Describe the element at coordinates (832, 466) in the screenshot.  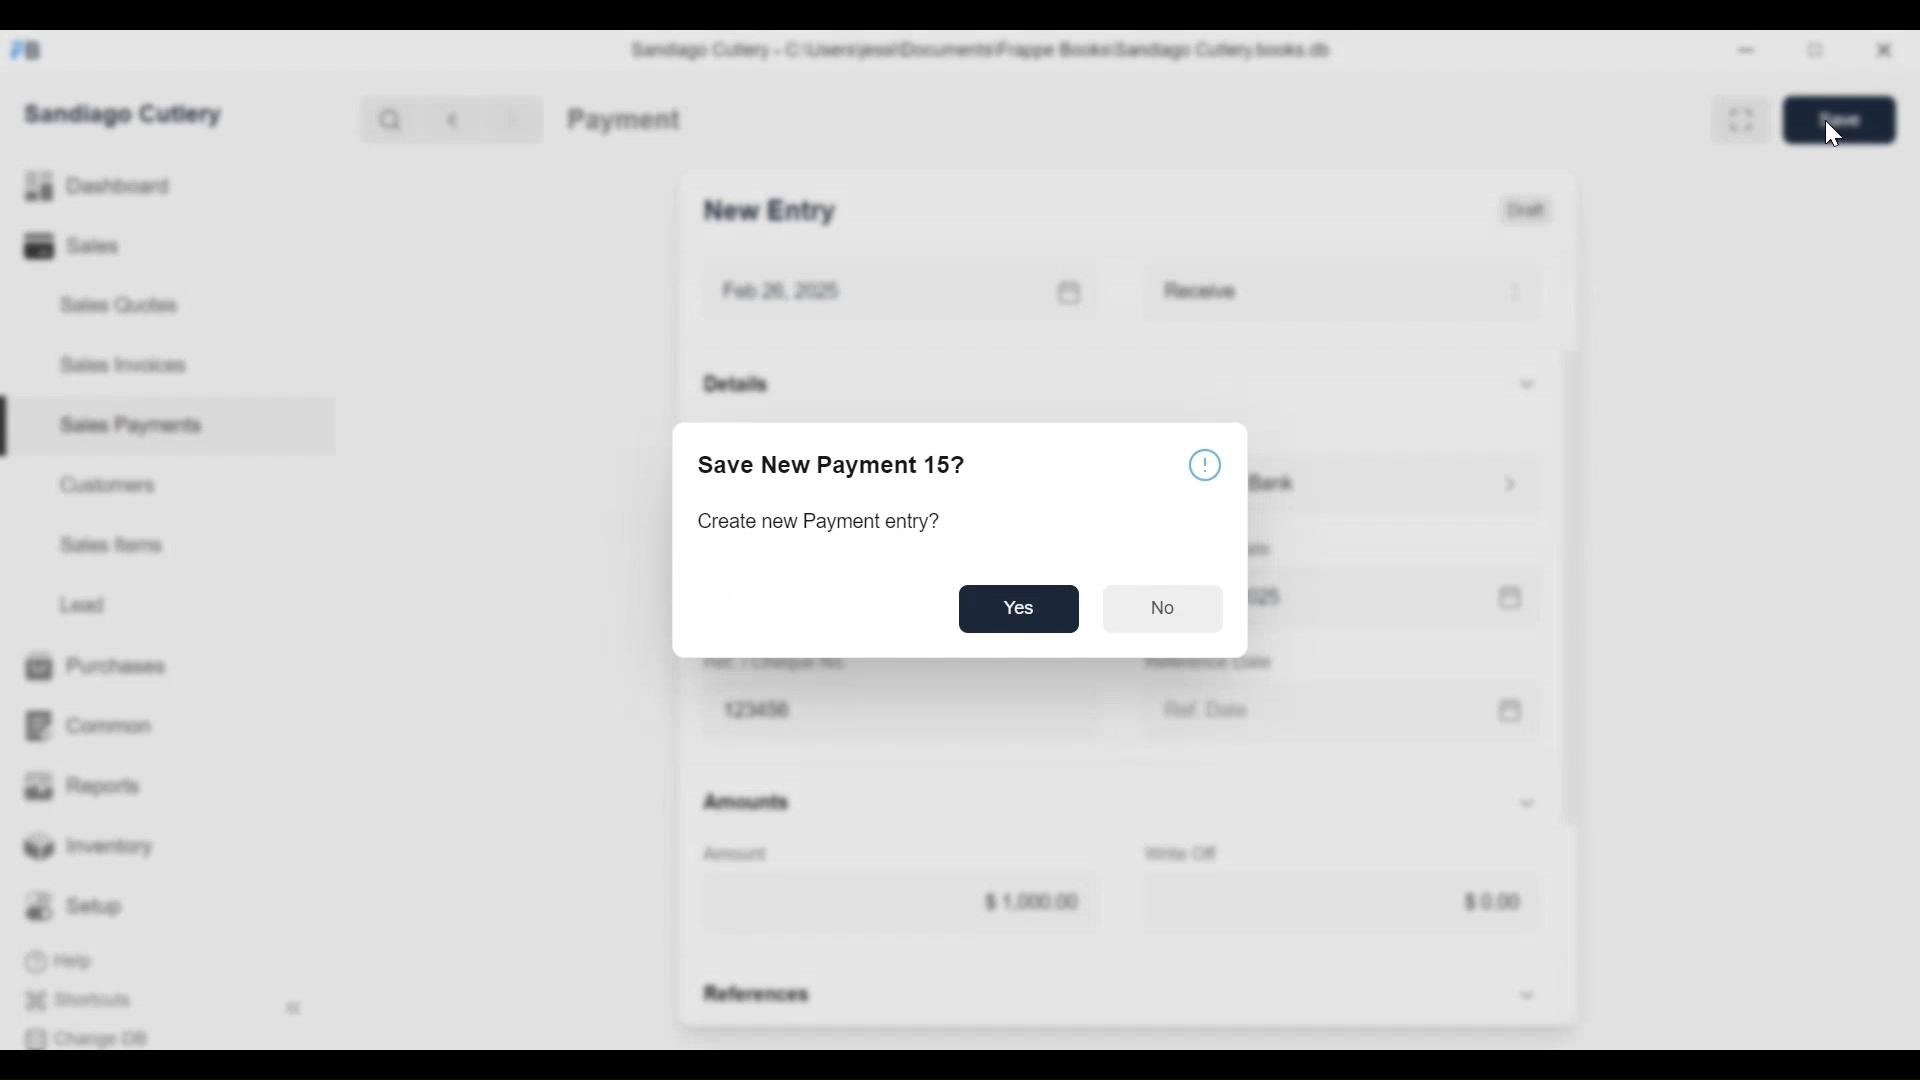
I see `Save New Payment 15?` at that location.